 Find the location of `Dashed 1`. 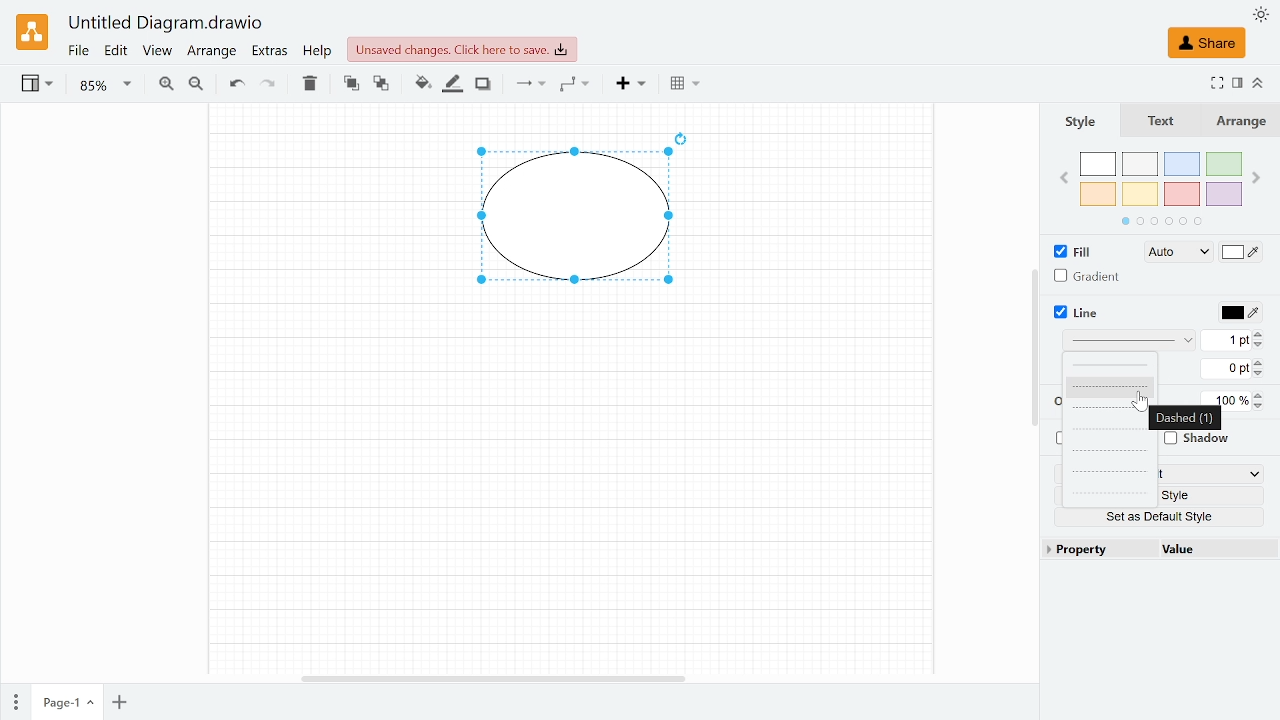

Dashed 1 is located at coordinates (1112, 386).